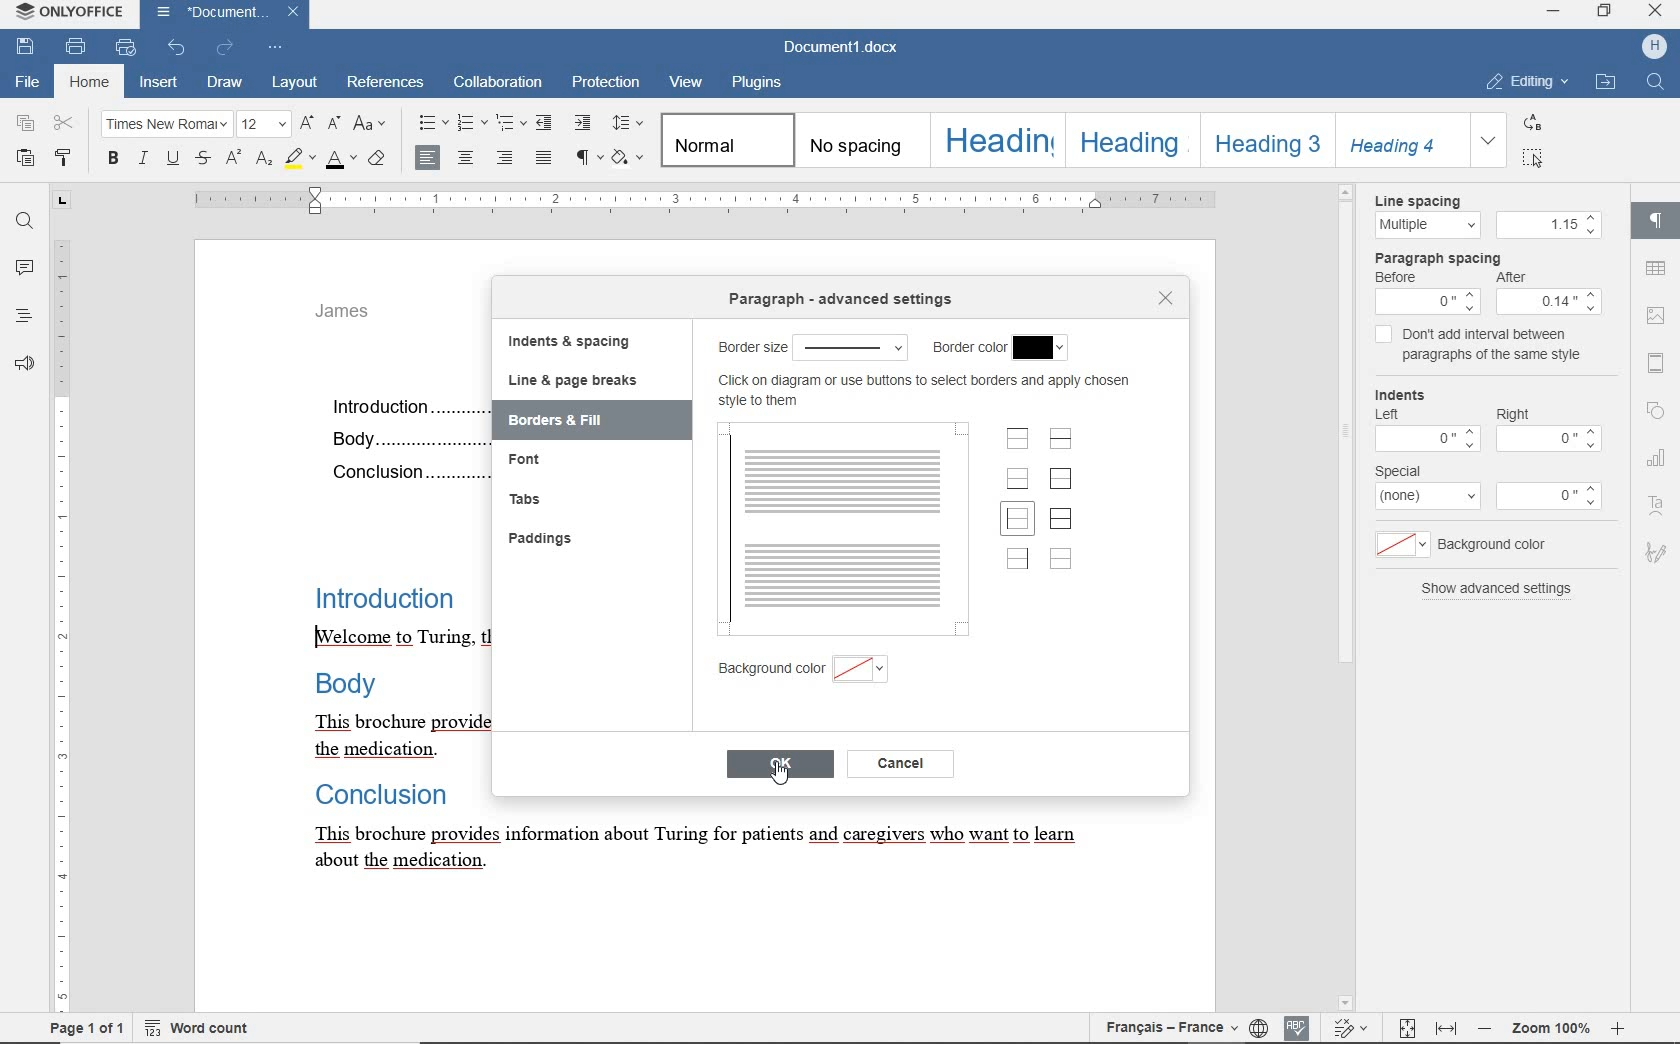 Image resolution: width=1680 pixels, height=1044 pixels. I want to click on line & page, so click(572, 380).